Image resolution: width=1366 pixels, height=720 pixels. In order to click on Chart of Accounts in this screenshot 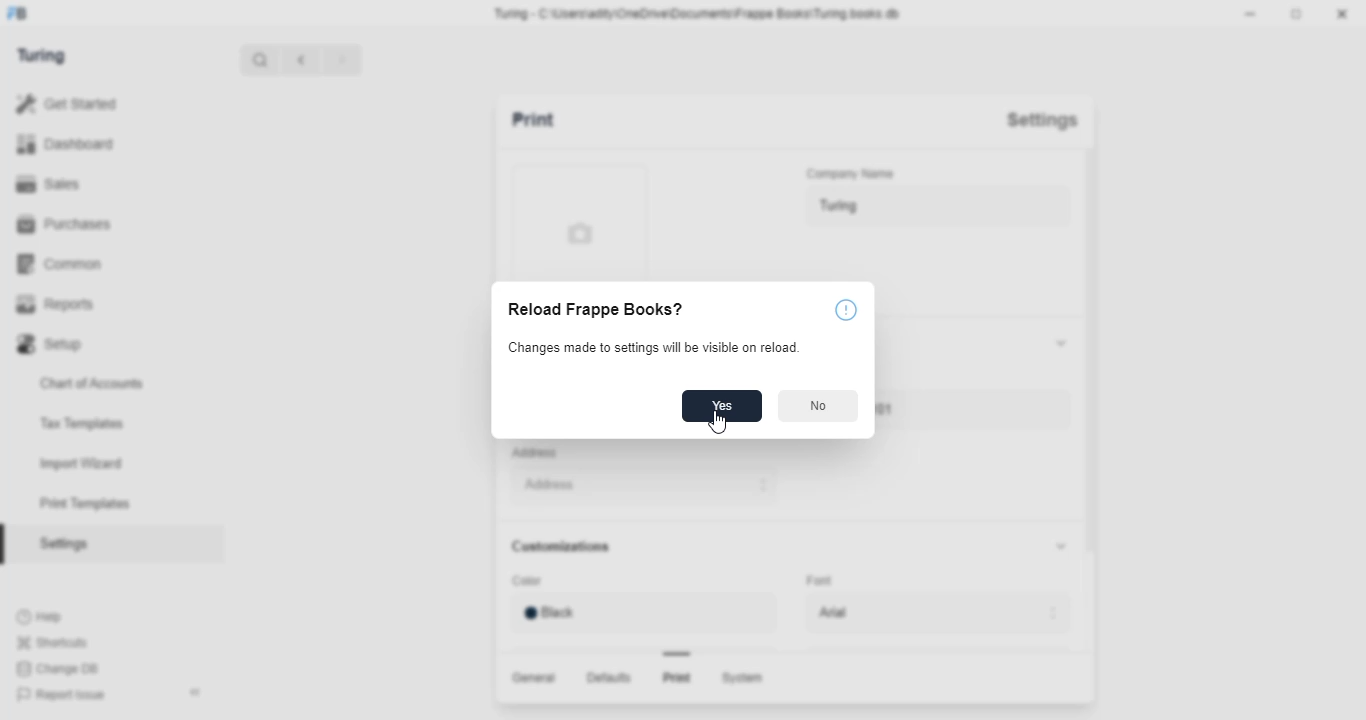, I will do `click(100, 382)`.